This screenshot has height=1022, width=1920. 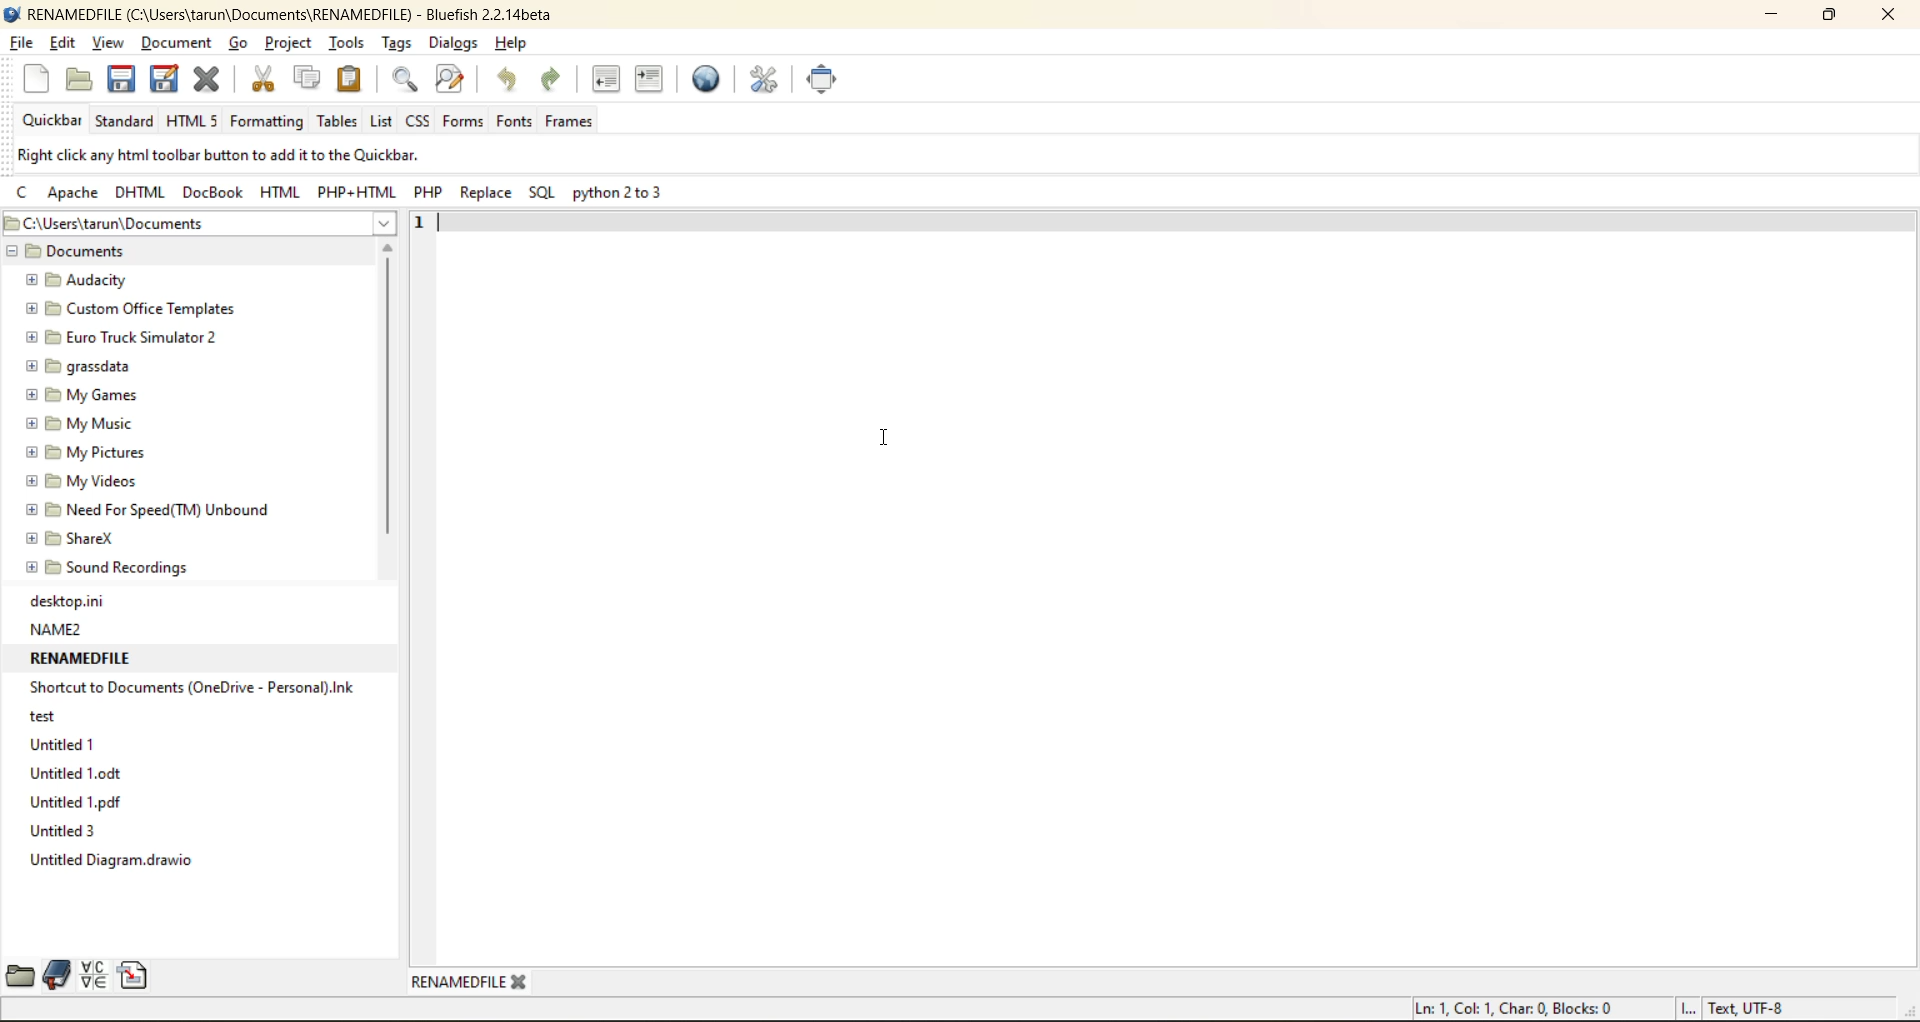 I want to click on Need For Speed(TM) Unbound, so click(x=150, y=510).